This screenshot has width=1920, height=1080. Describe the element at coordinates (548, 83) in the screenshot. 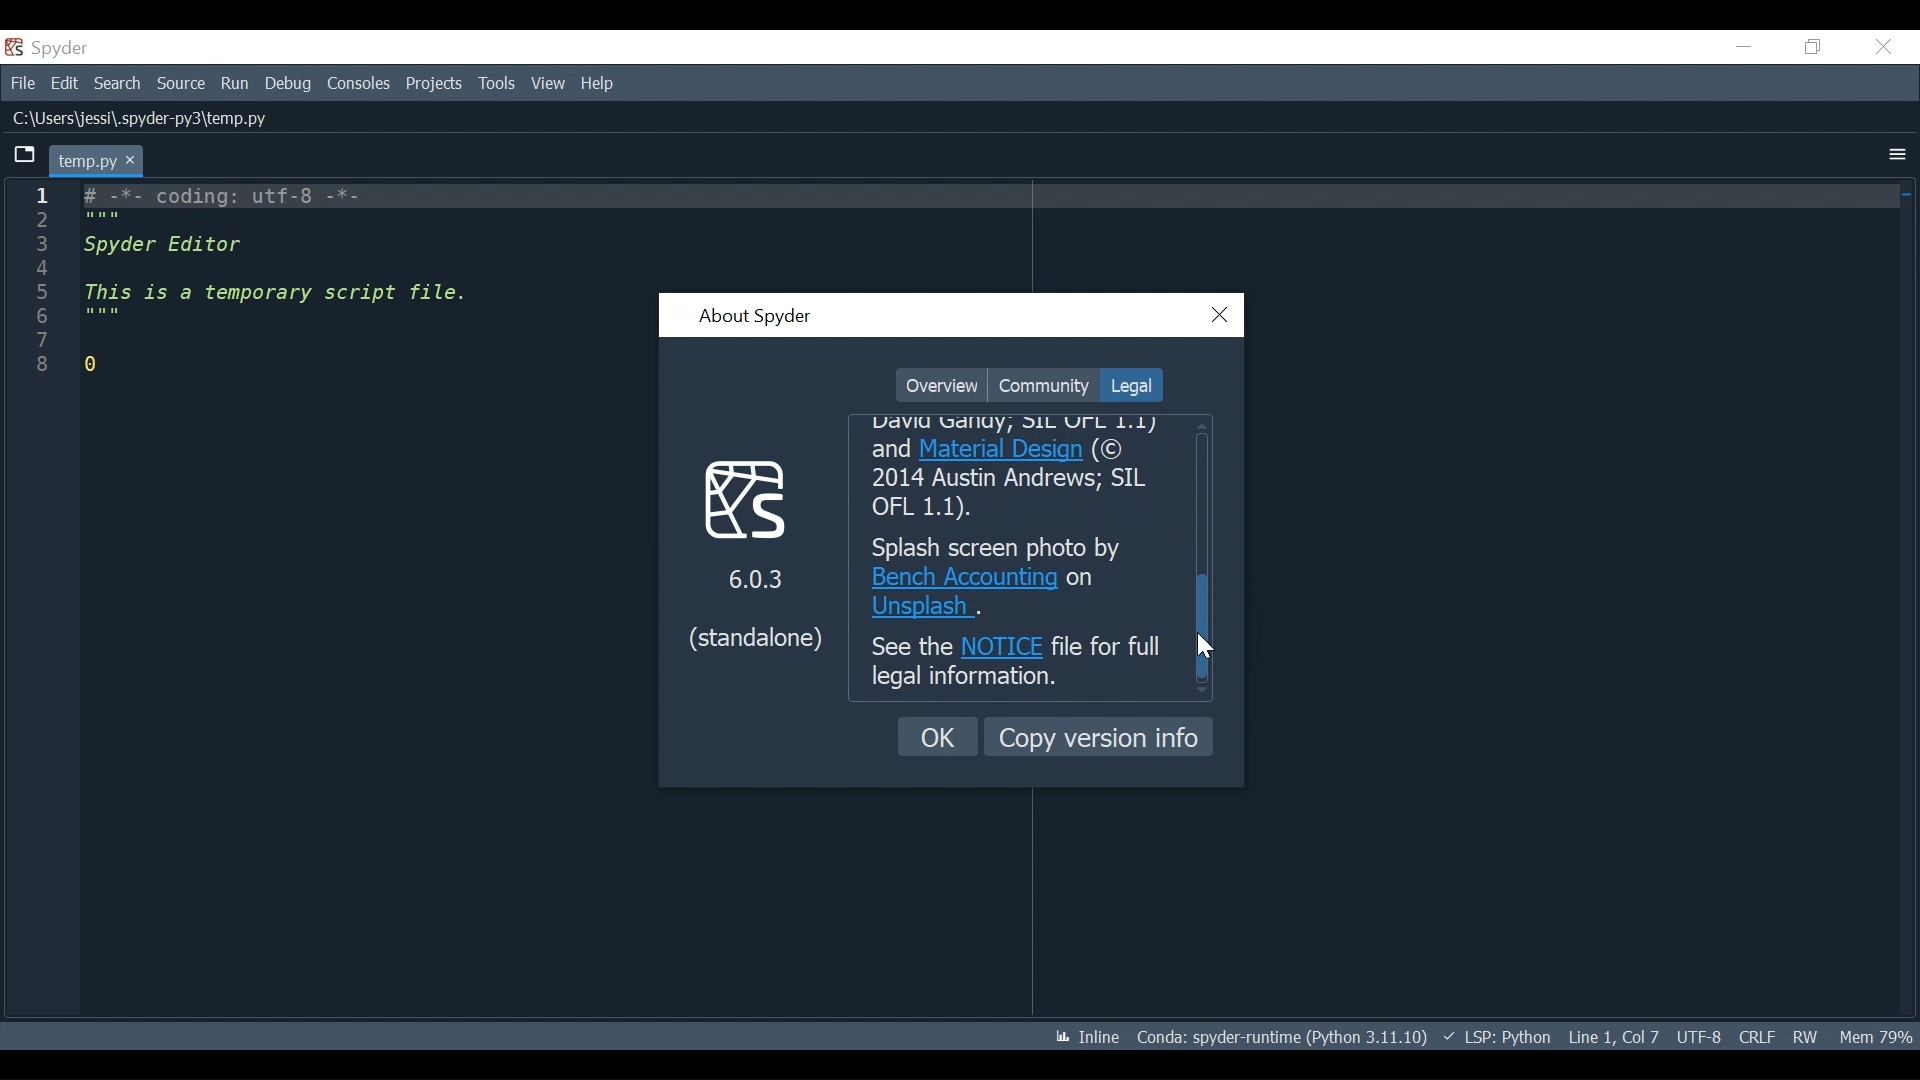

I see `View` at that location.